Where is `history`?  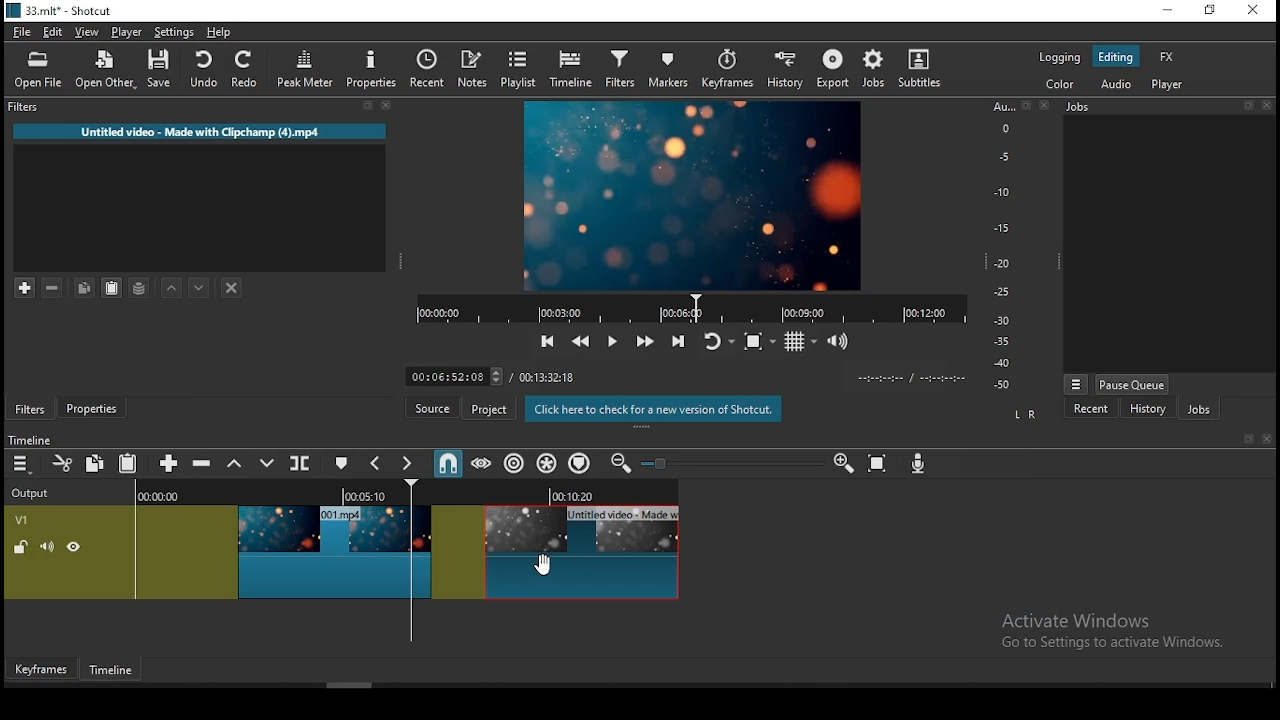 history is located at coordinates (1146, 408).